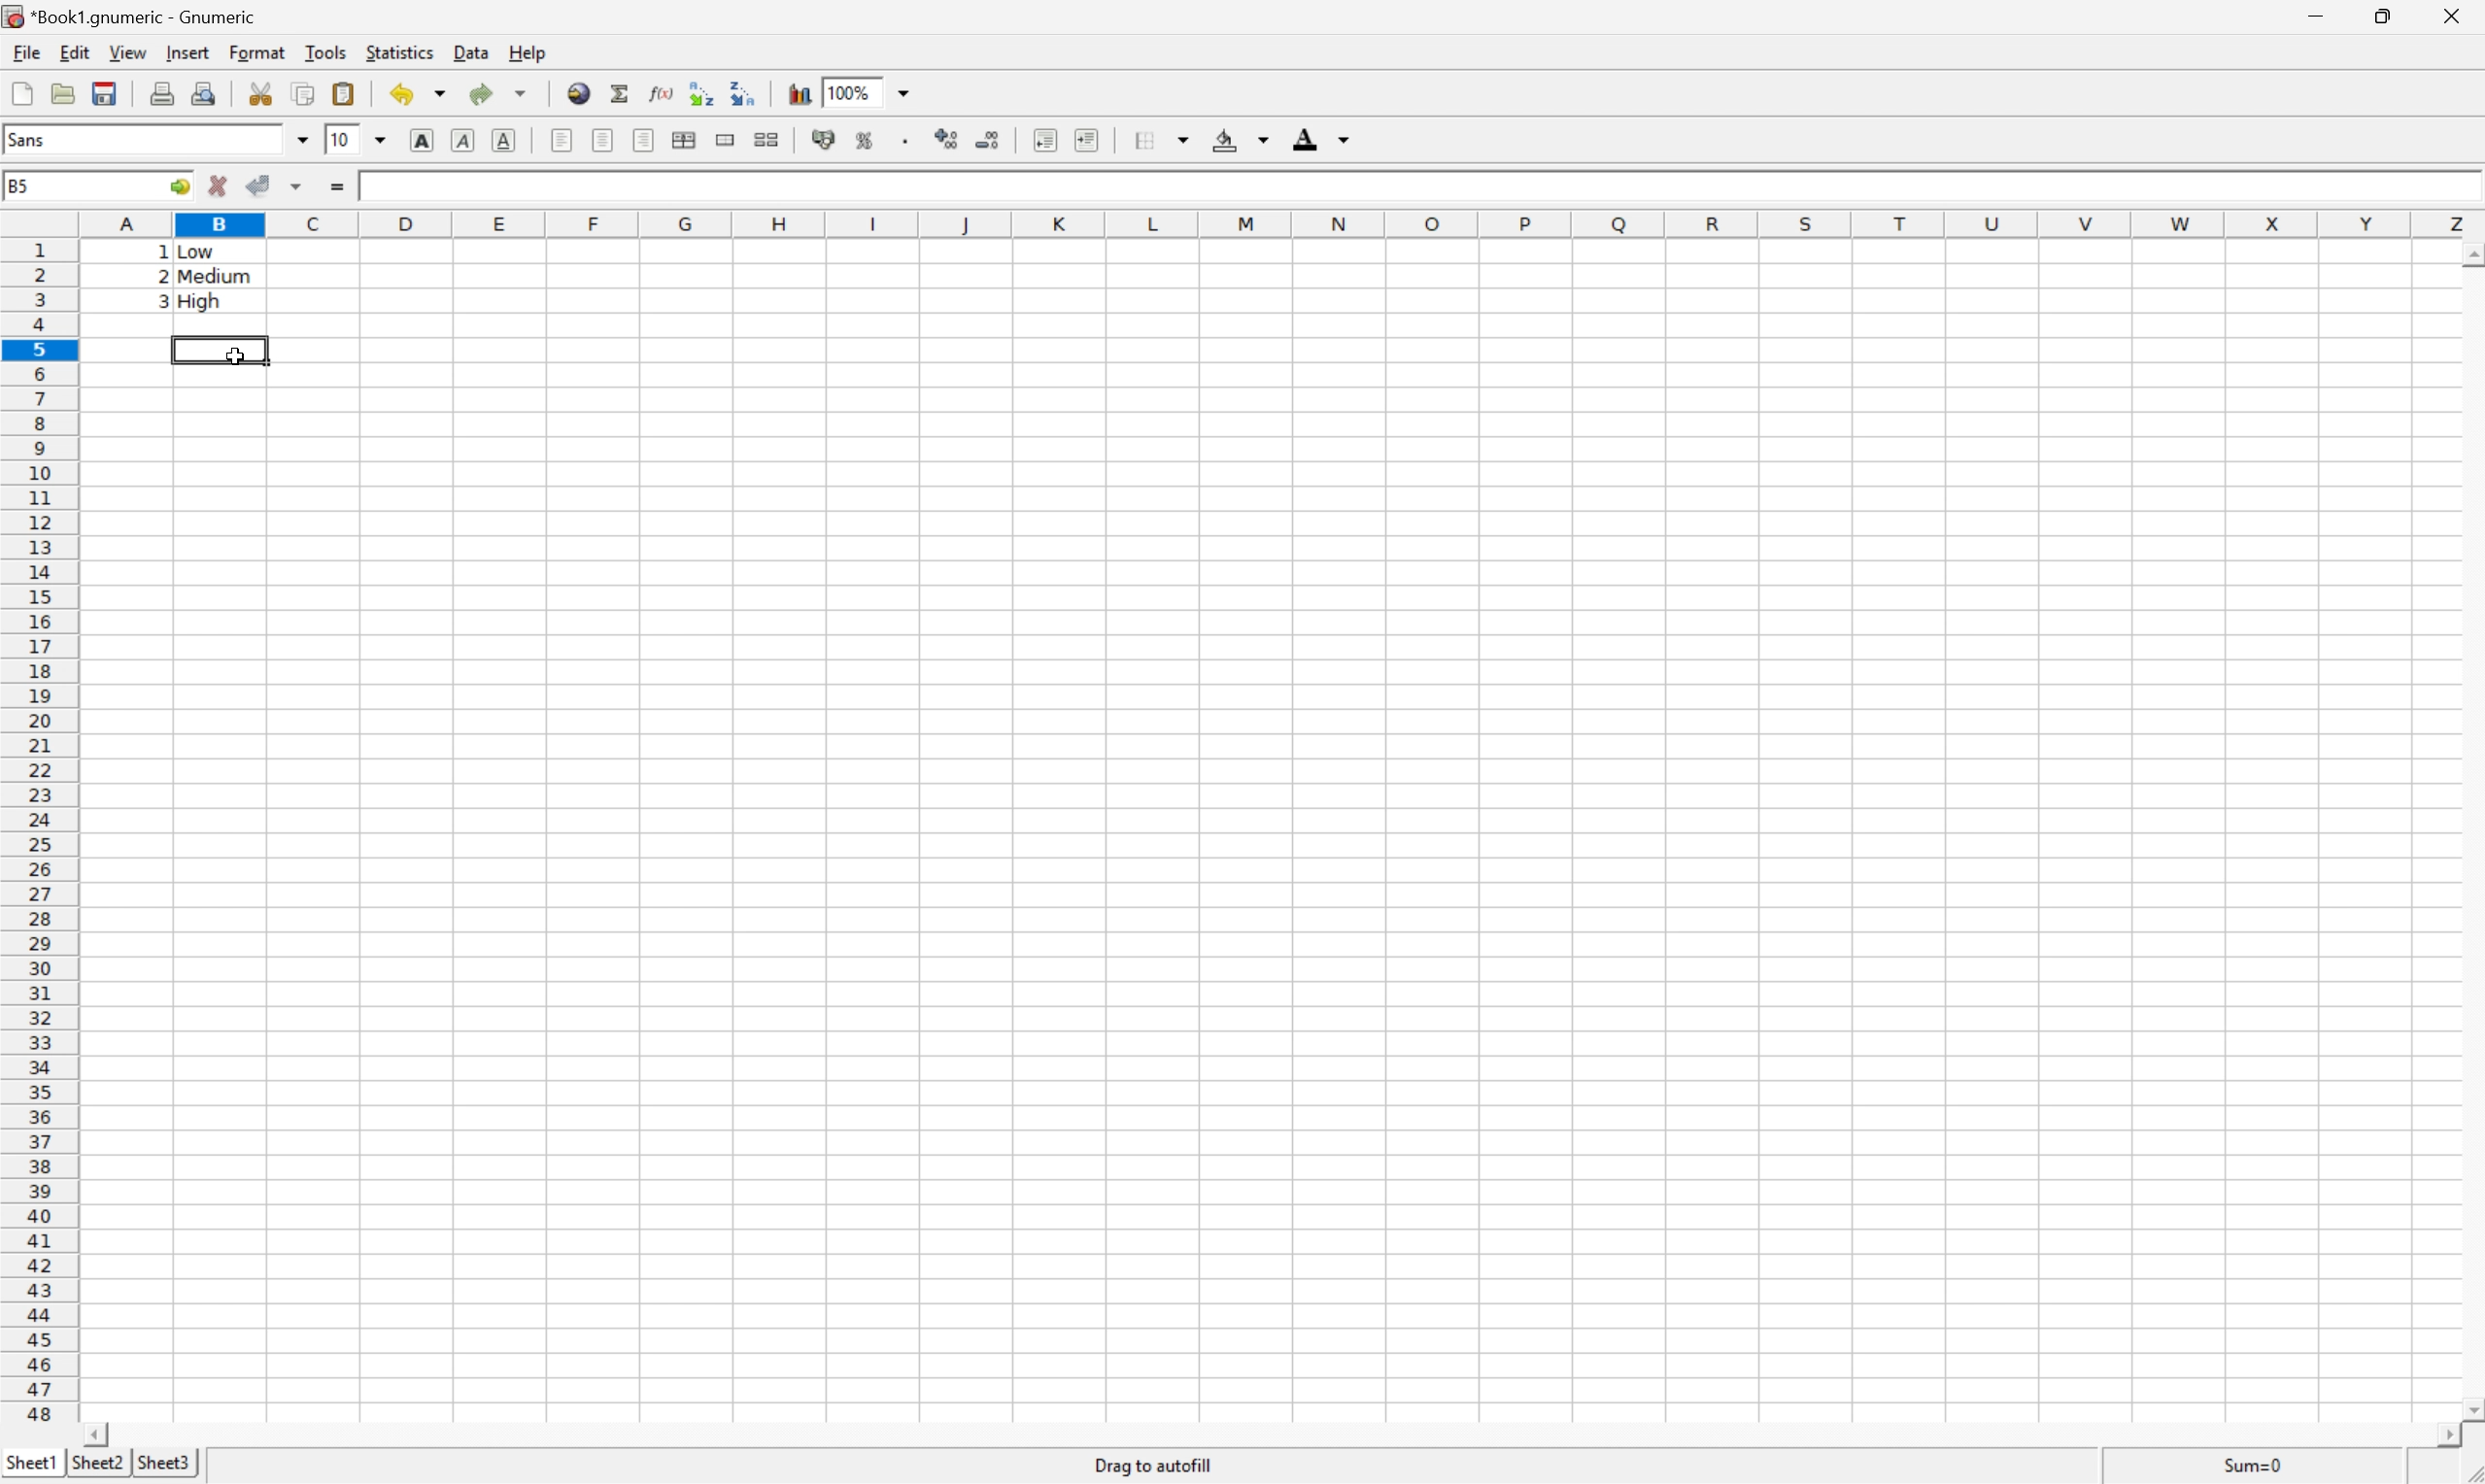  I want to click on Help, so click(527, 55).